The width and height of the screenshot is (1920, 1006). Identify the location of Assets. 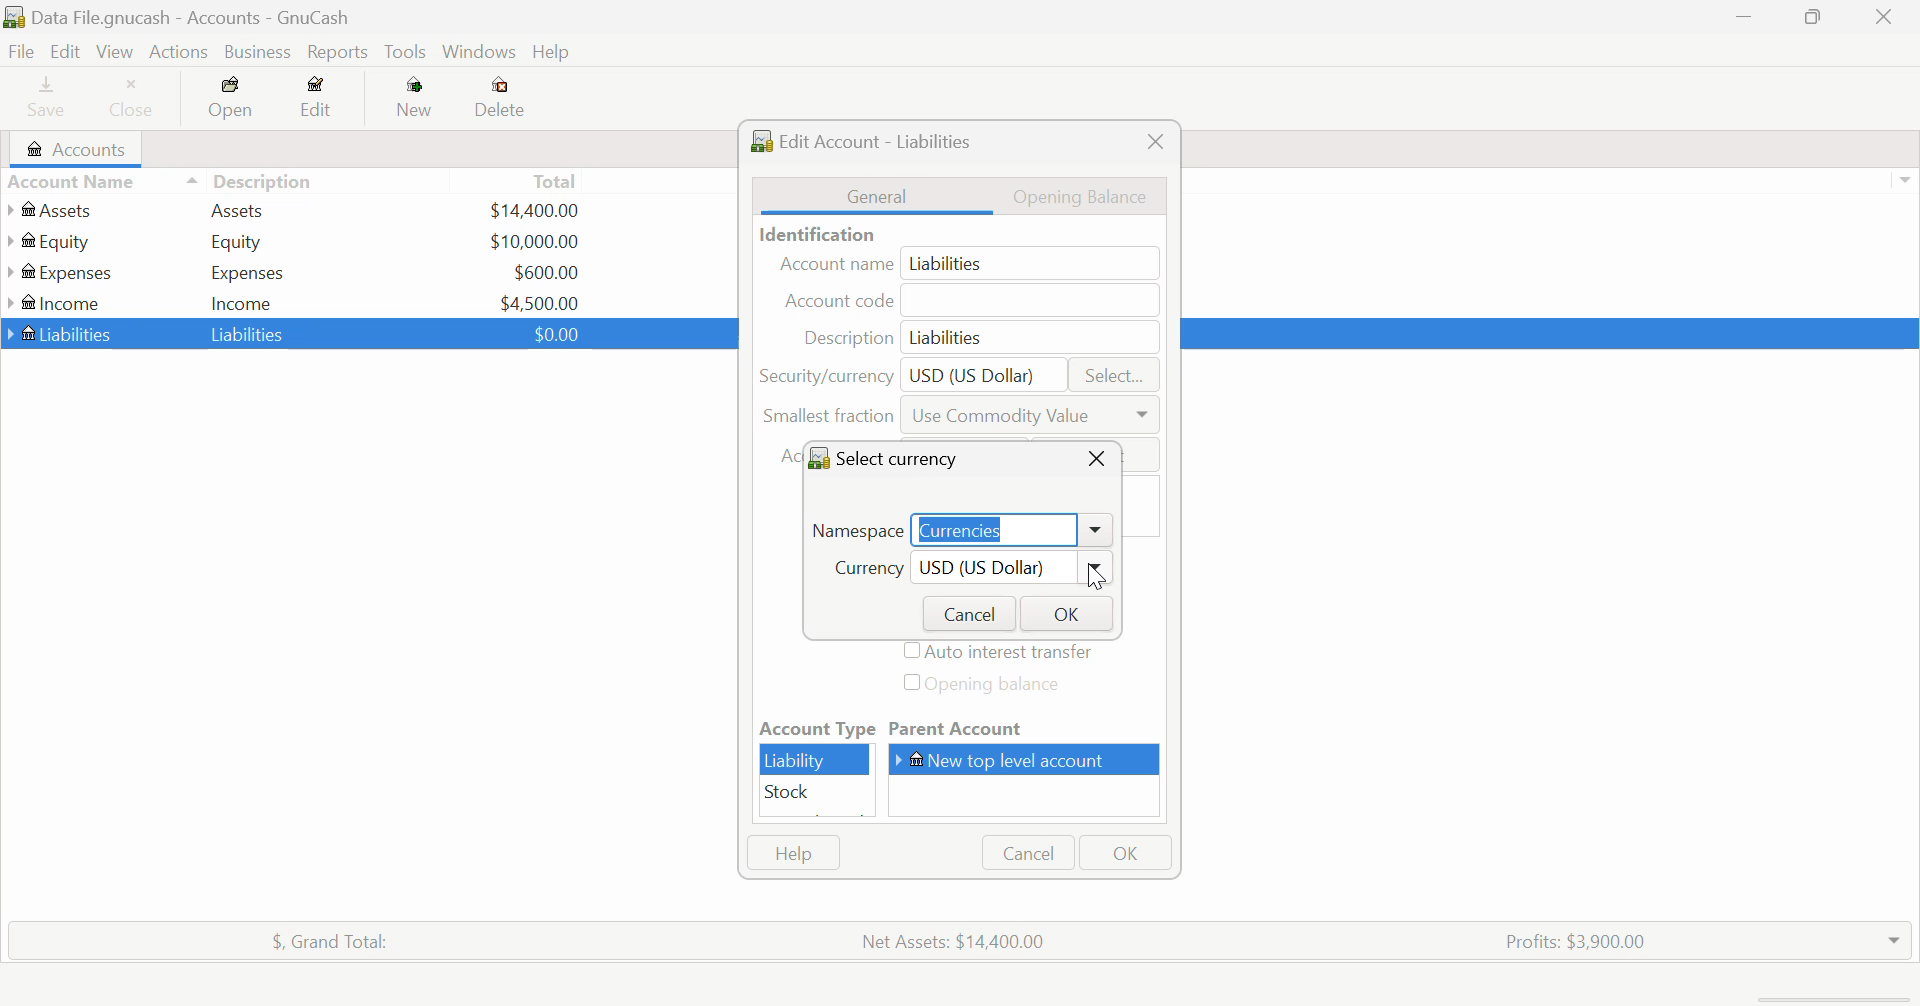
(238, 209).